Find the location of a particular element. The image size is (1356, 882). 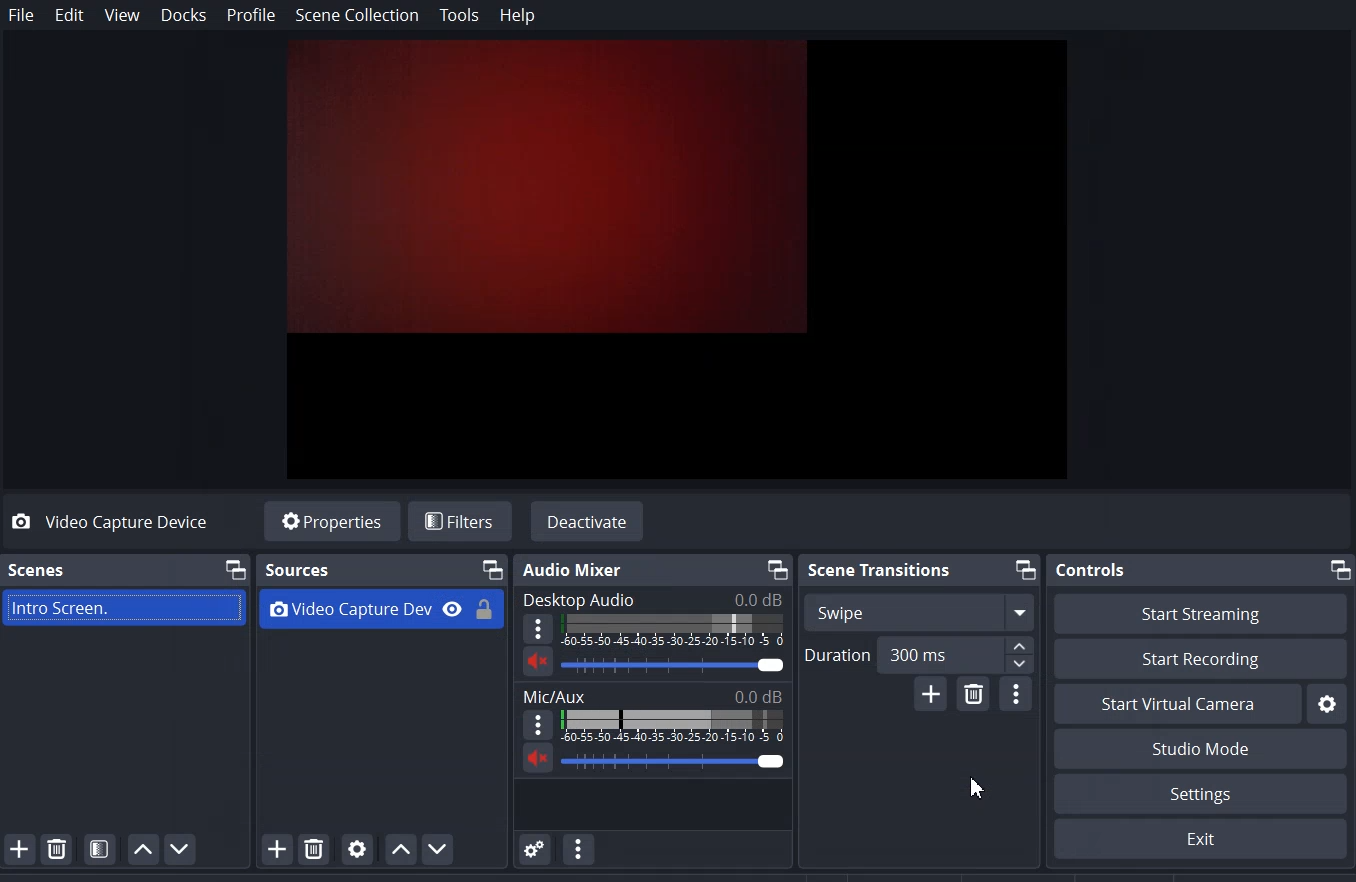

Video Capture Device is located at coordinates (125, 522).